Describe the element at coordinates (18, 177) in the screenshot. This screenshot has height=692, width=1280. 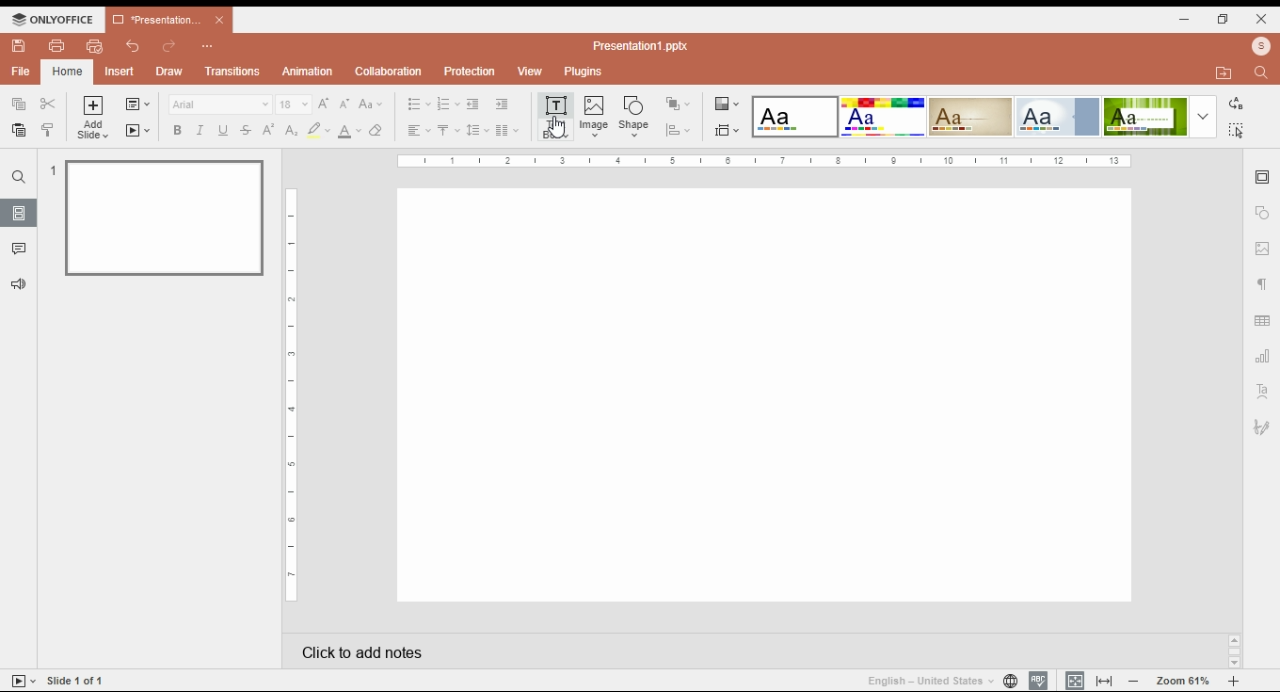
I see `find` at that location.